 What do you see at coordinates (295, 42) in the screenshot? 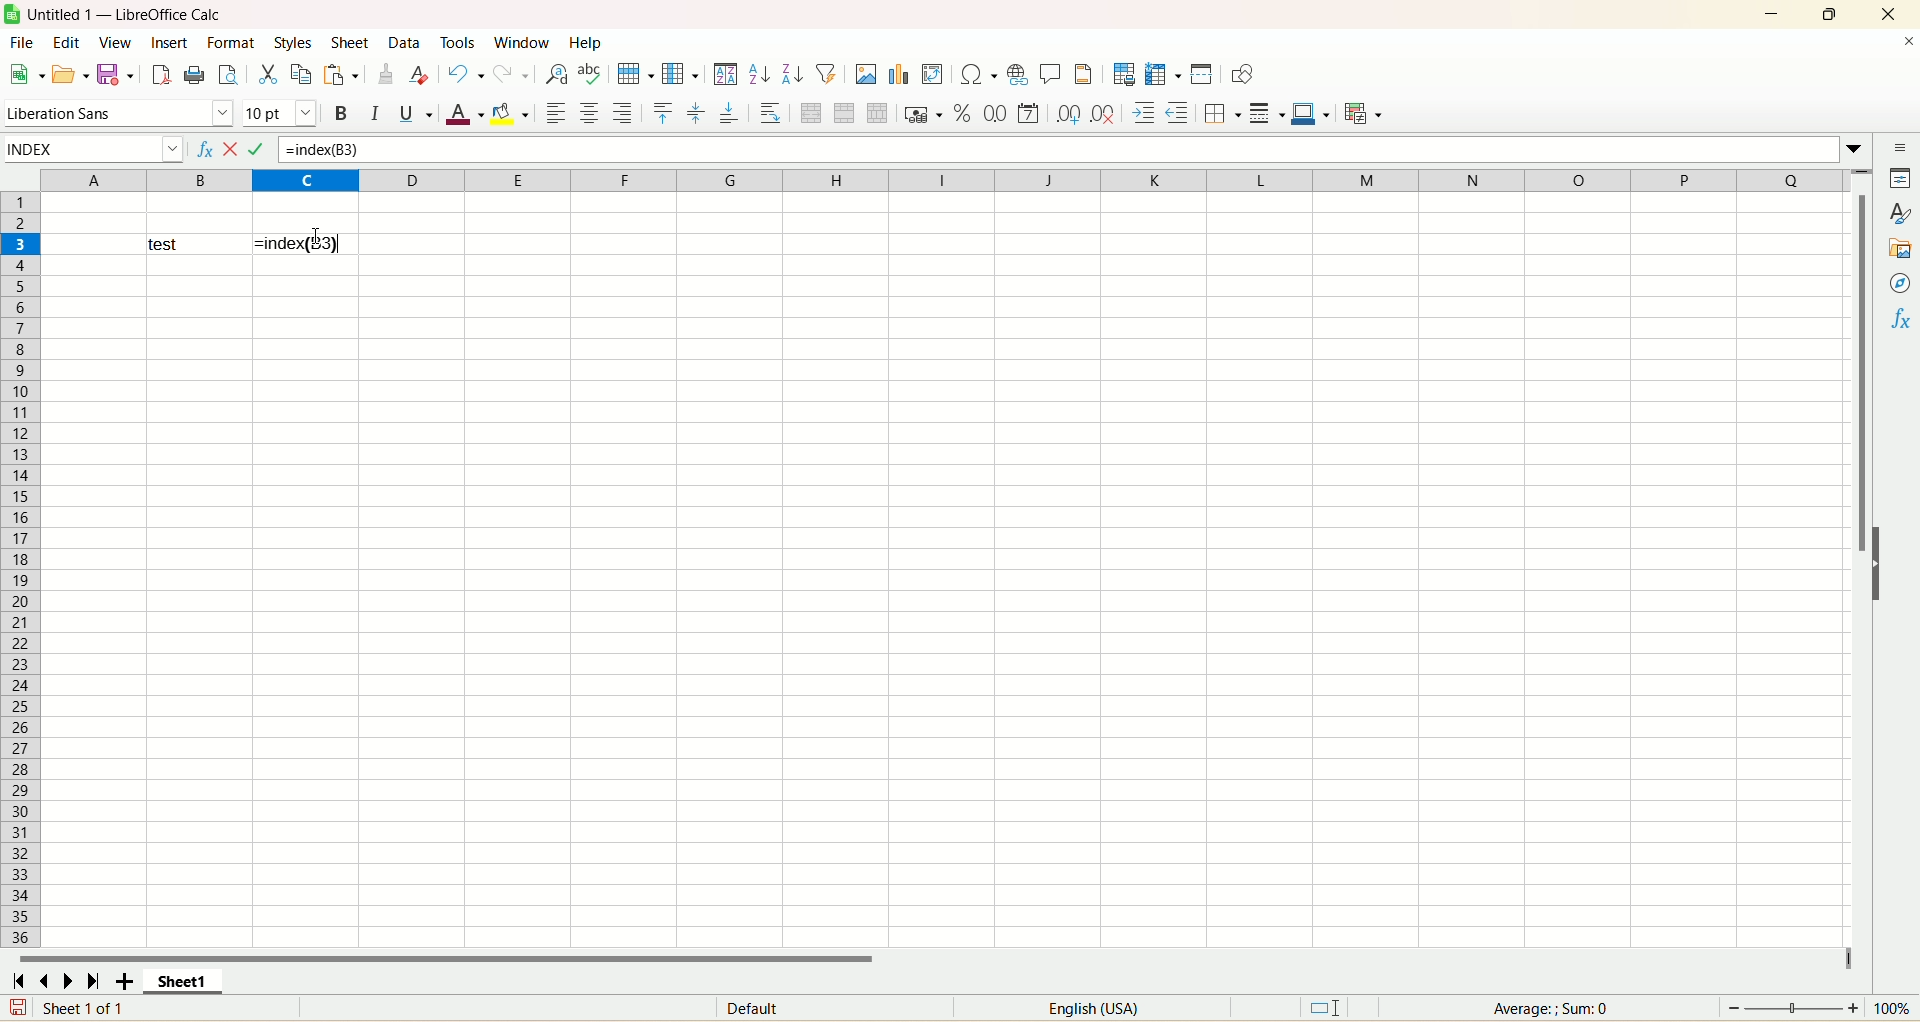
I see `styles` at bounding box center [295, 42].